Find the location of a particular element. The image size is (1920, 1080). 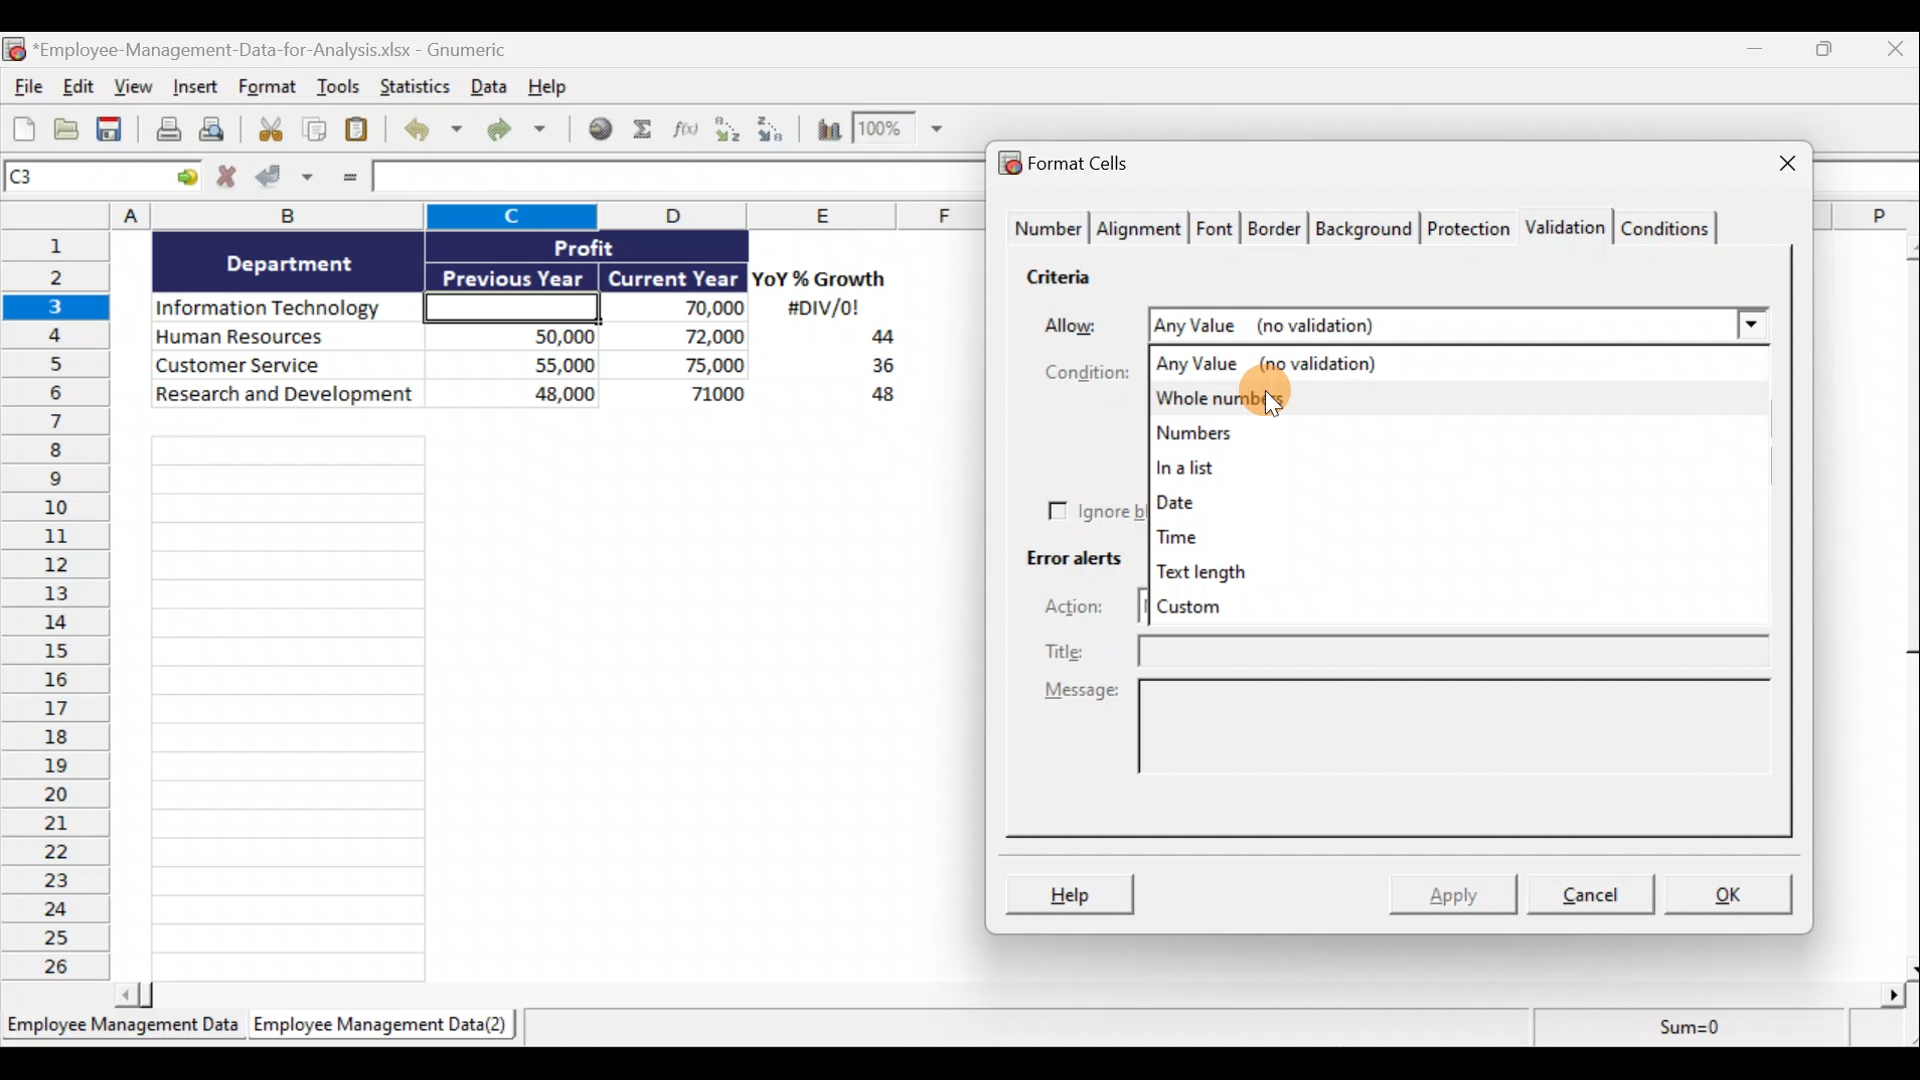

Insert is located at coordinates (199, 91).